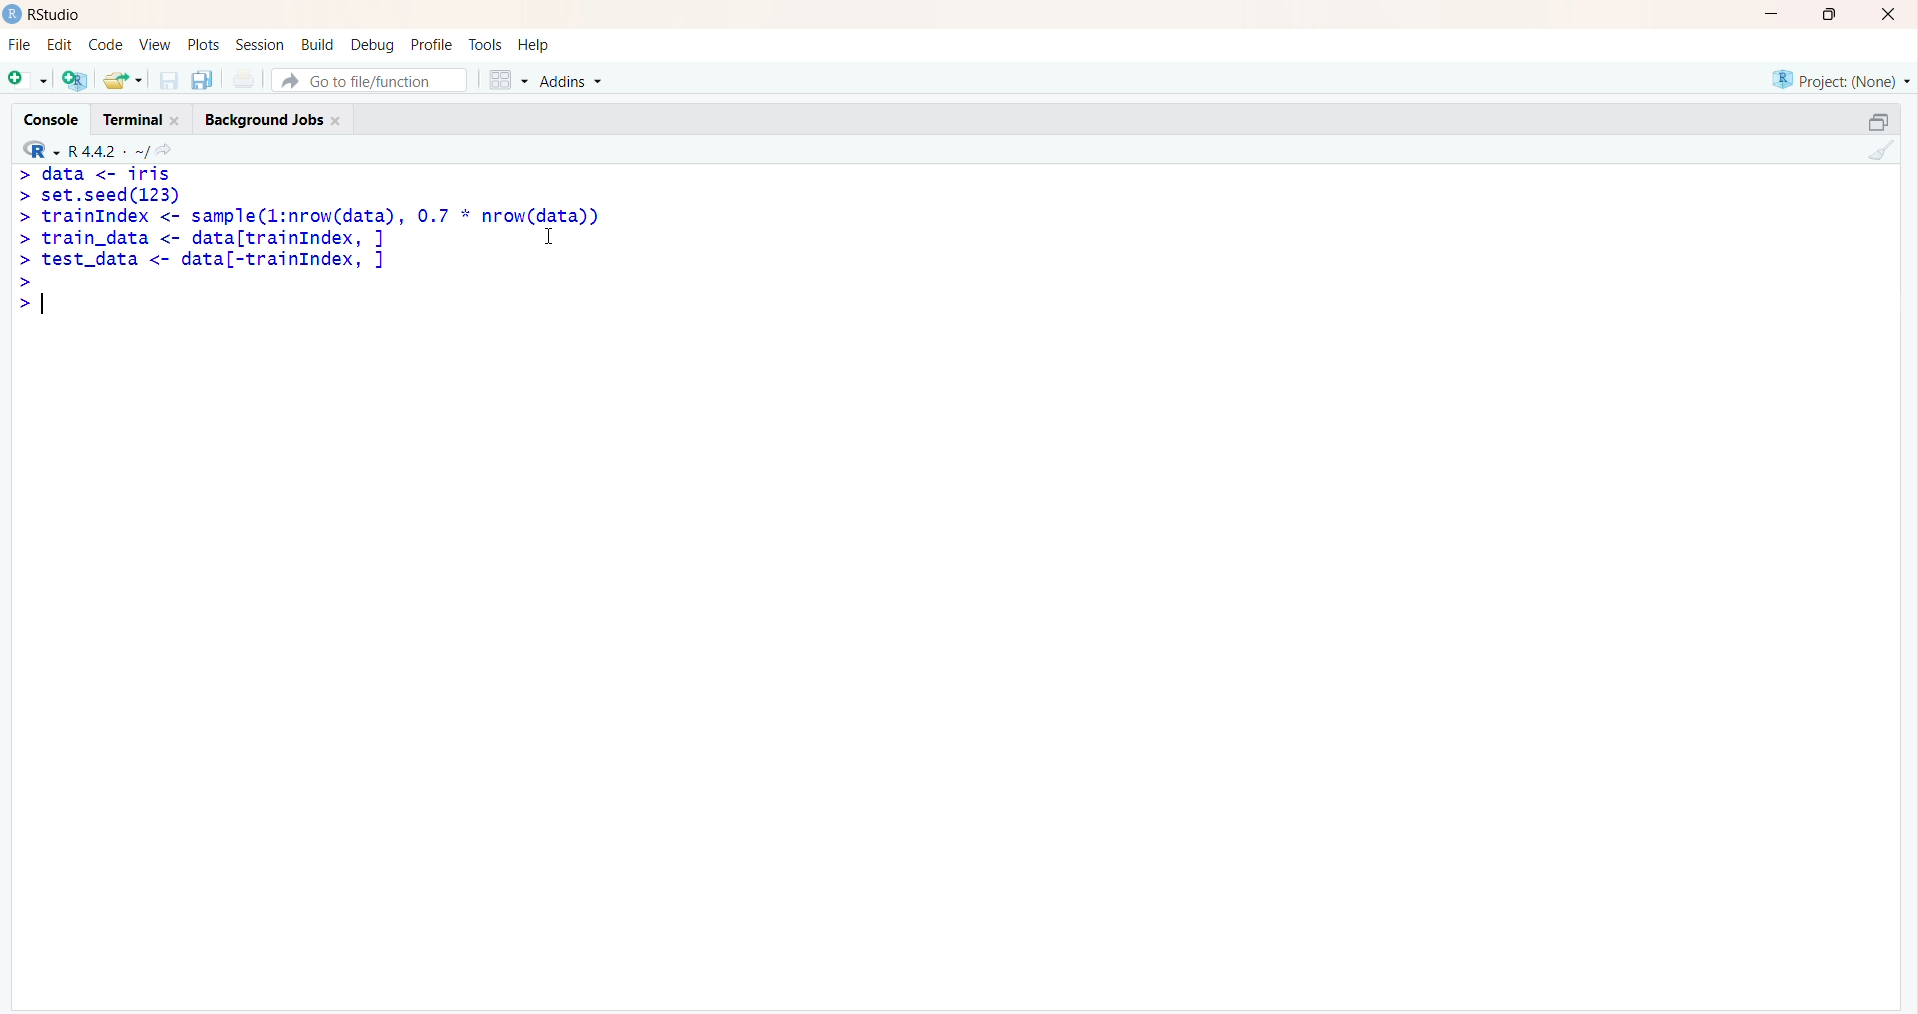 The width and height of the screenshot is (1918, 1014). Describe the element at coordinates (76, 77) in the screenshot. I see `Create a project` at that location.